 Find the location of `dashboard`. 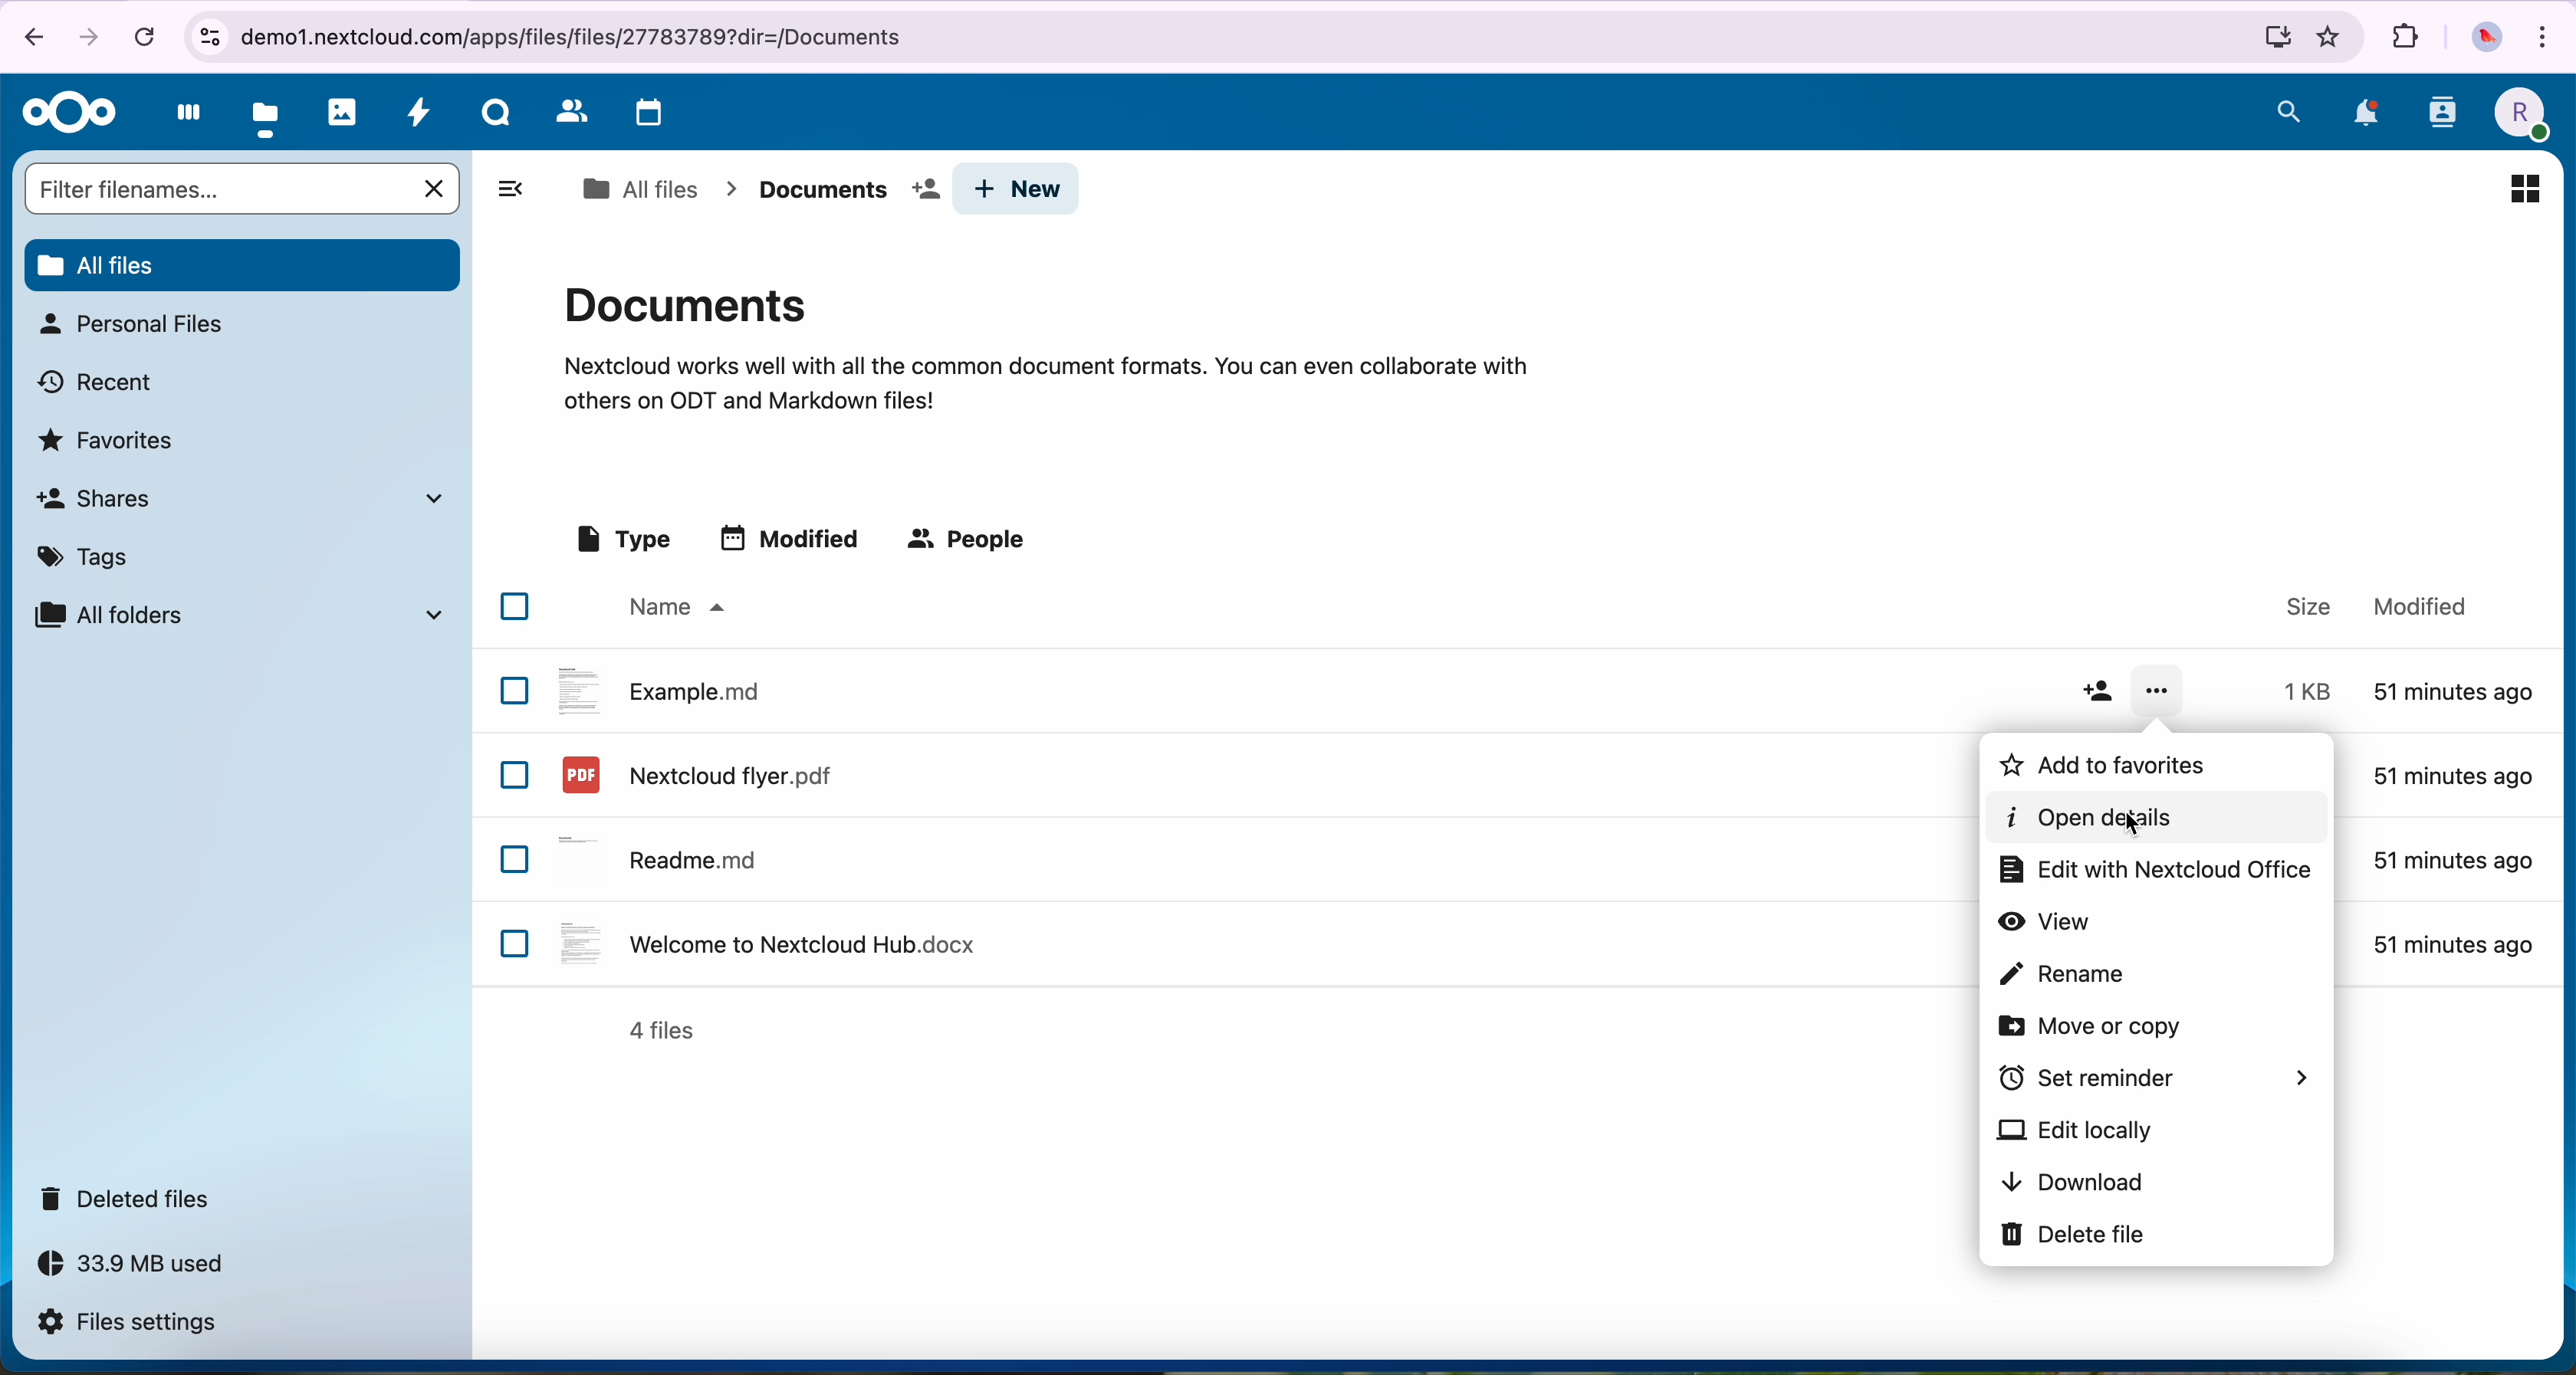

dashboard is located at coordinates (182, 118).